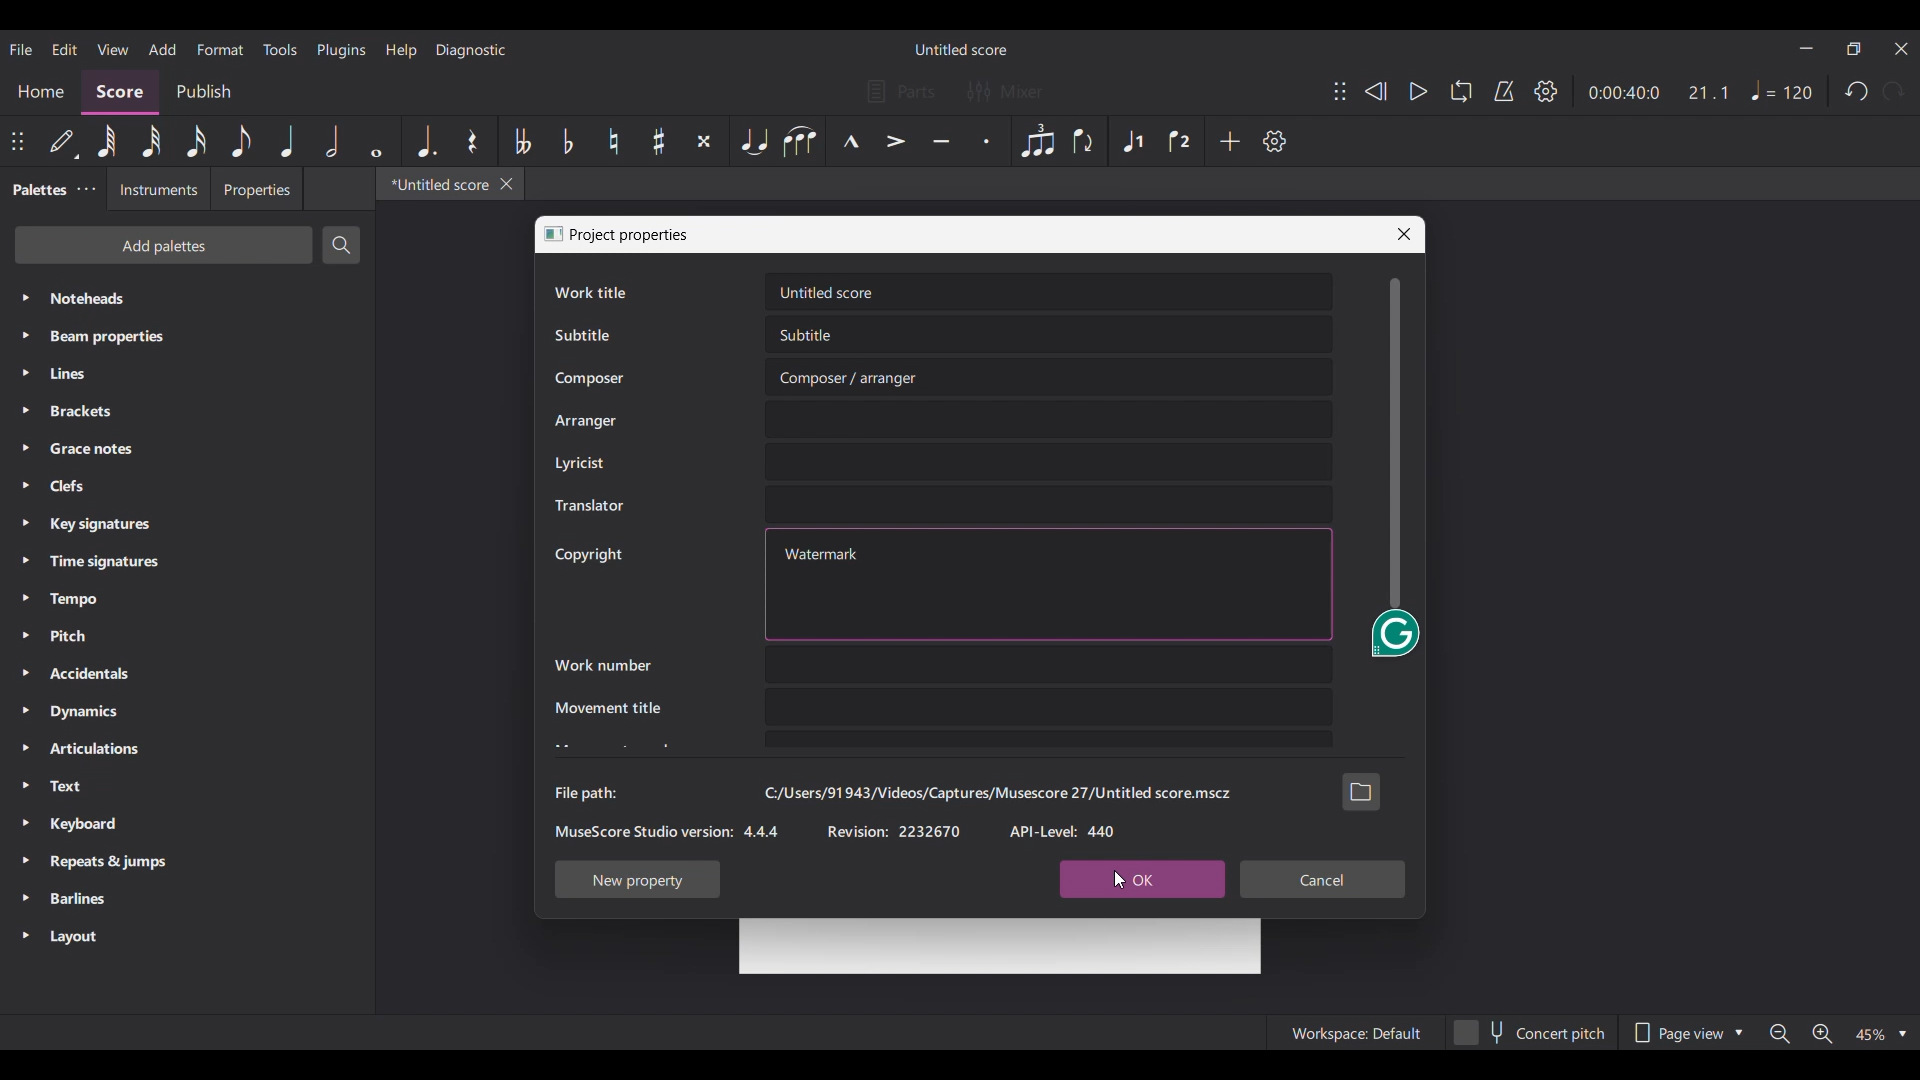 The image size is (1920, 1080). I want to click on Beam properties, so click(188, 337).